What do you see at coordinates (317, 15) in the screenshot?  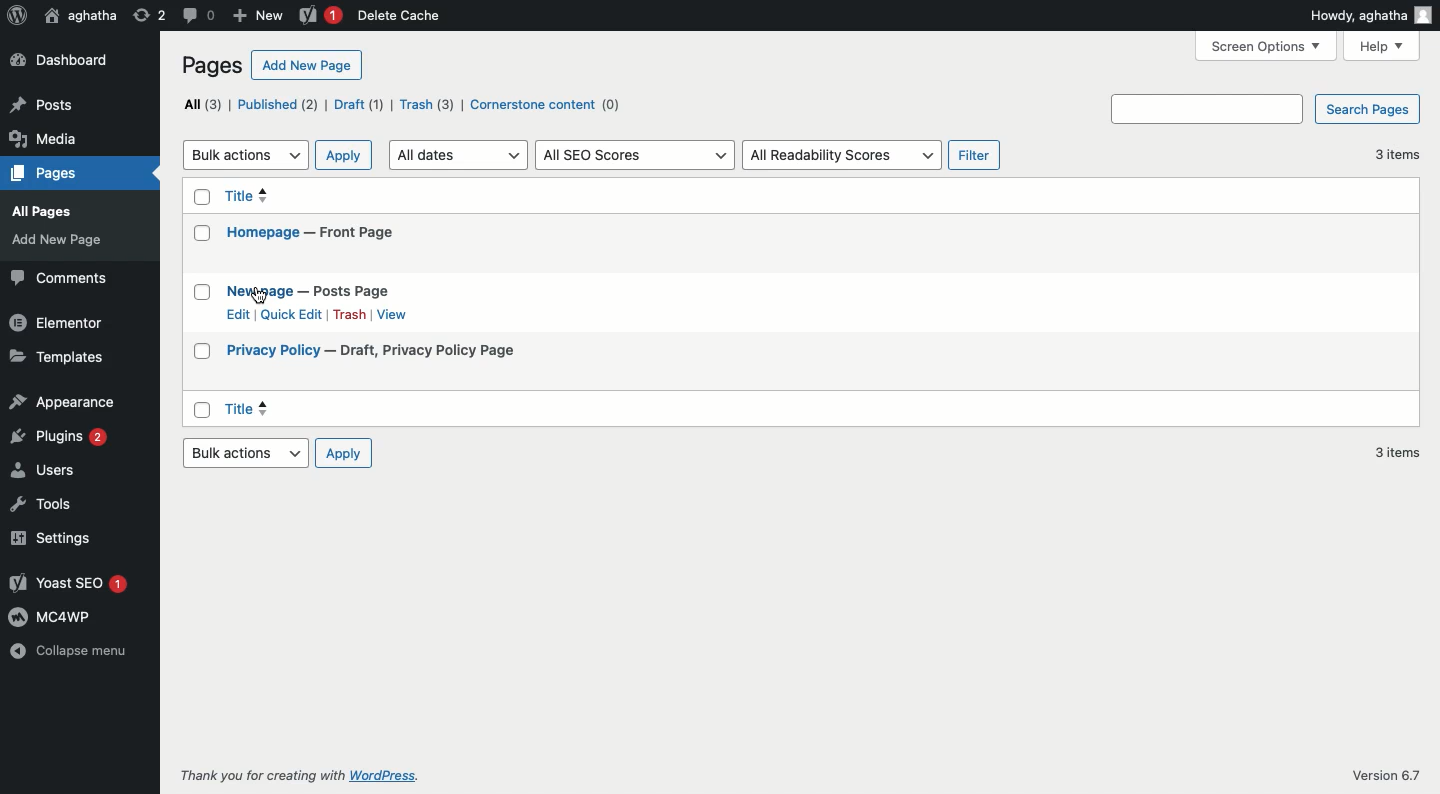 I see `Yoast` at bounding box center [317, 15].